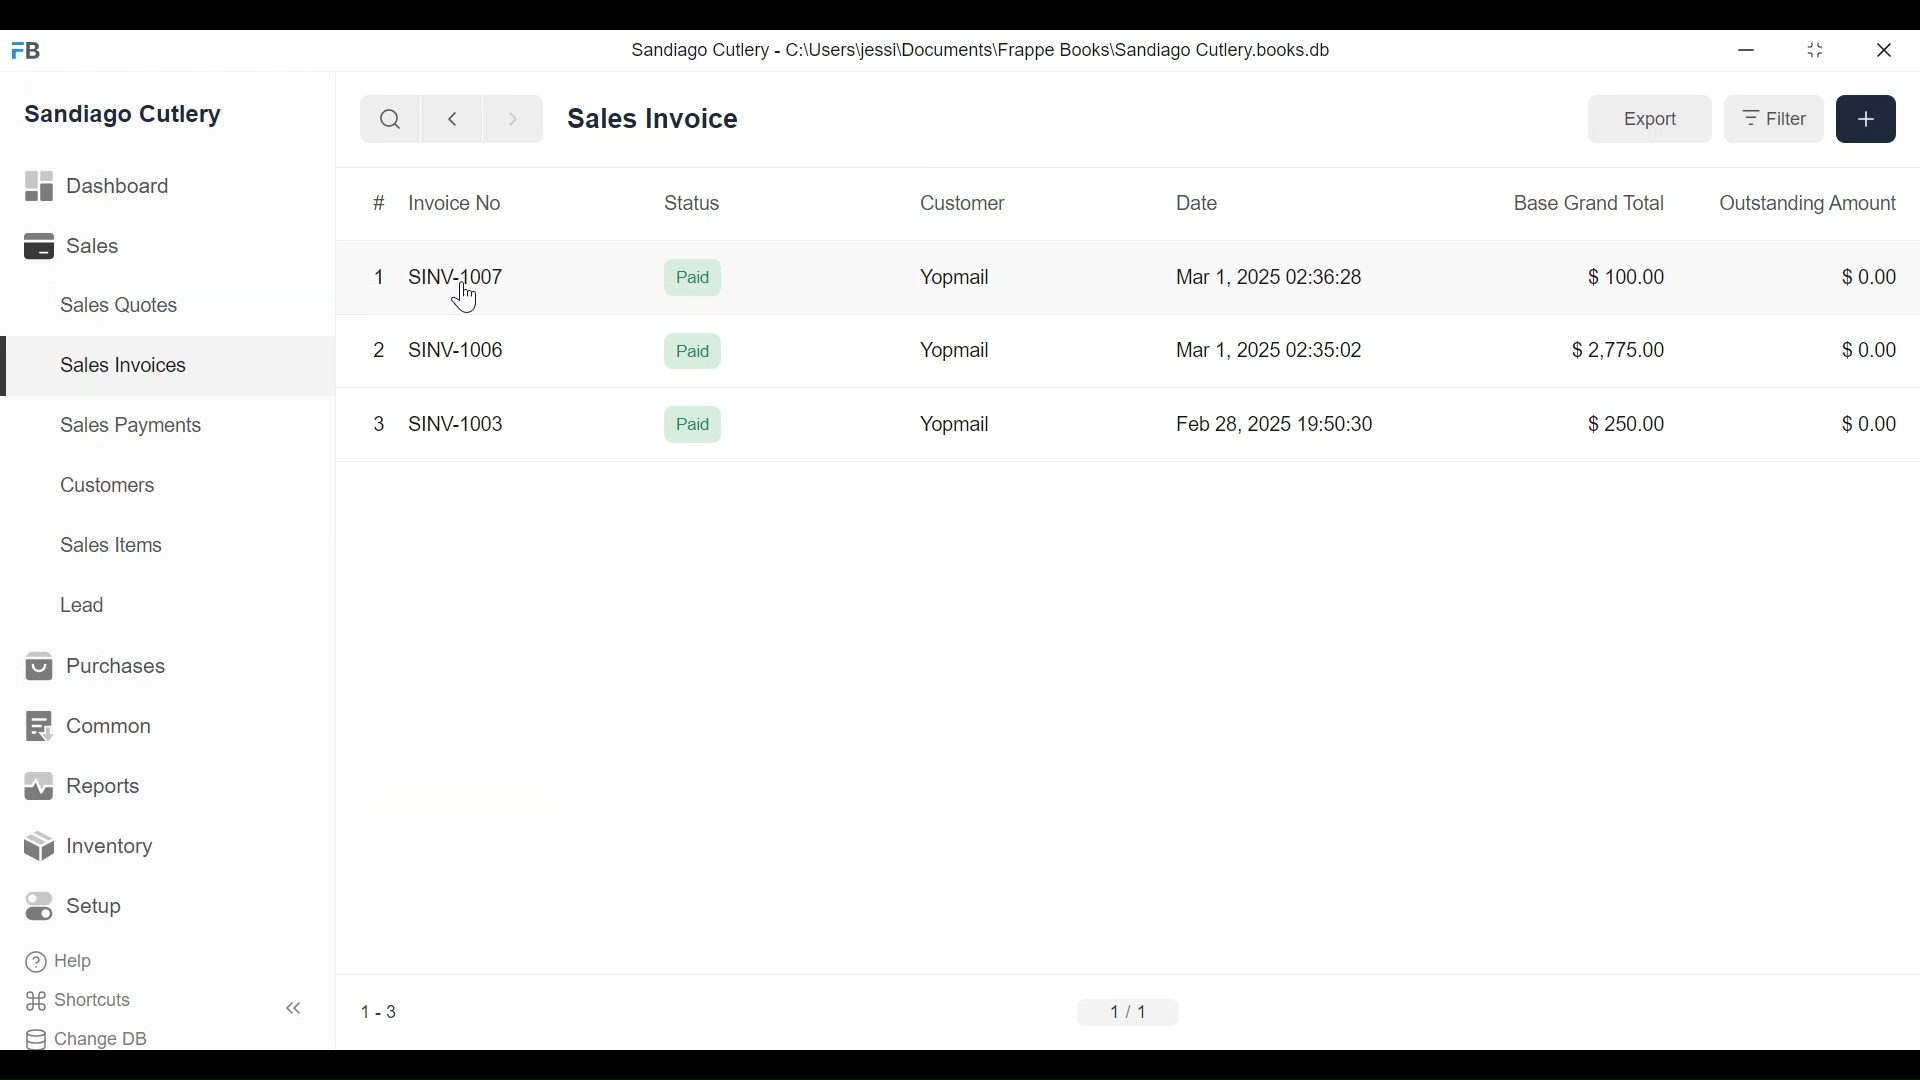  I want to click on Mar 1, 2025 02:36:28, so click(1268, 275).